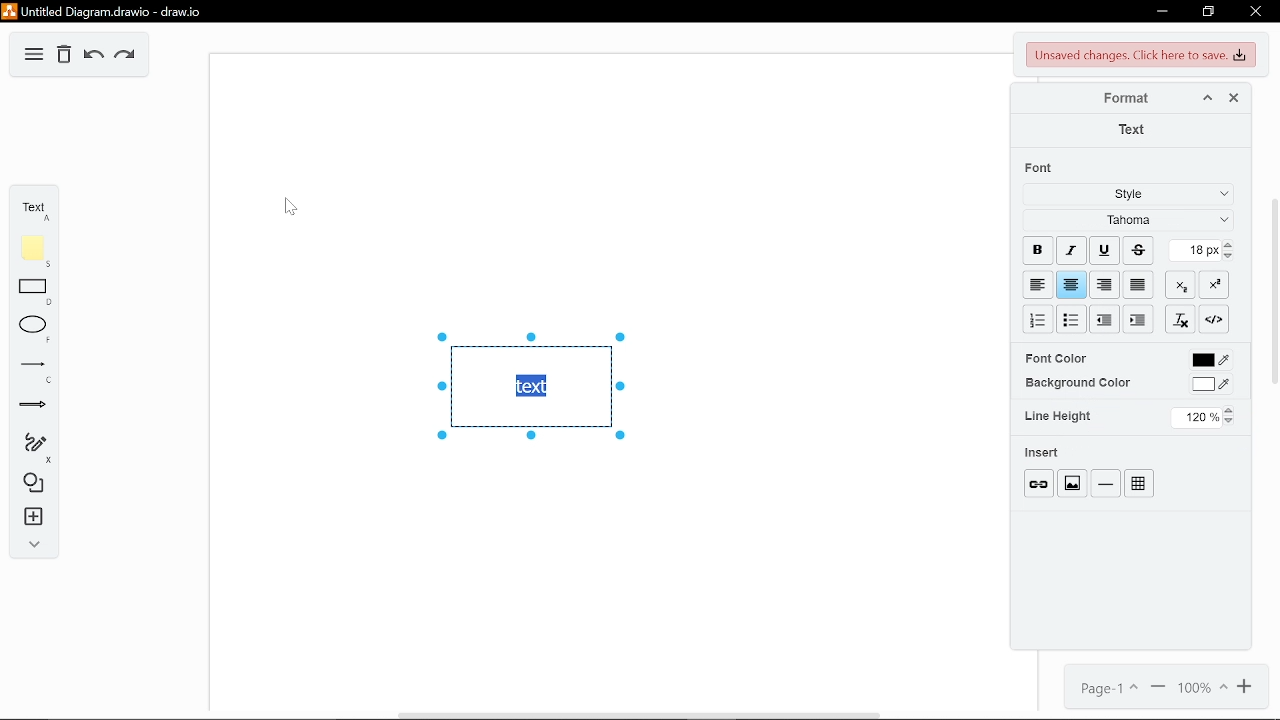 The width and height of the screenshot is (1280, 720). Describe the element at coordinates (1247, 689) in the screenshot. I see `zoom in` at that location.